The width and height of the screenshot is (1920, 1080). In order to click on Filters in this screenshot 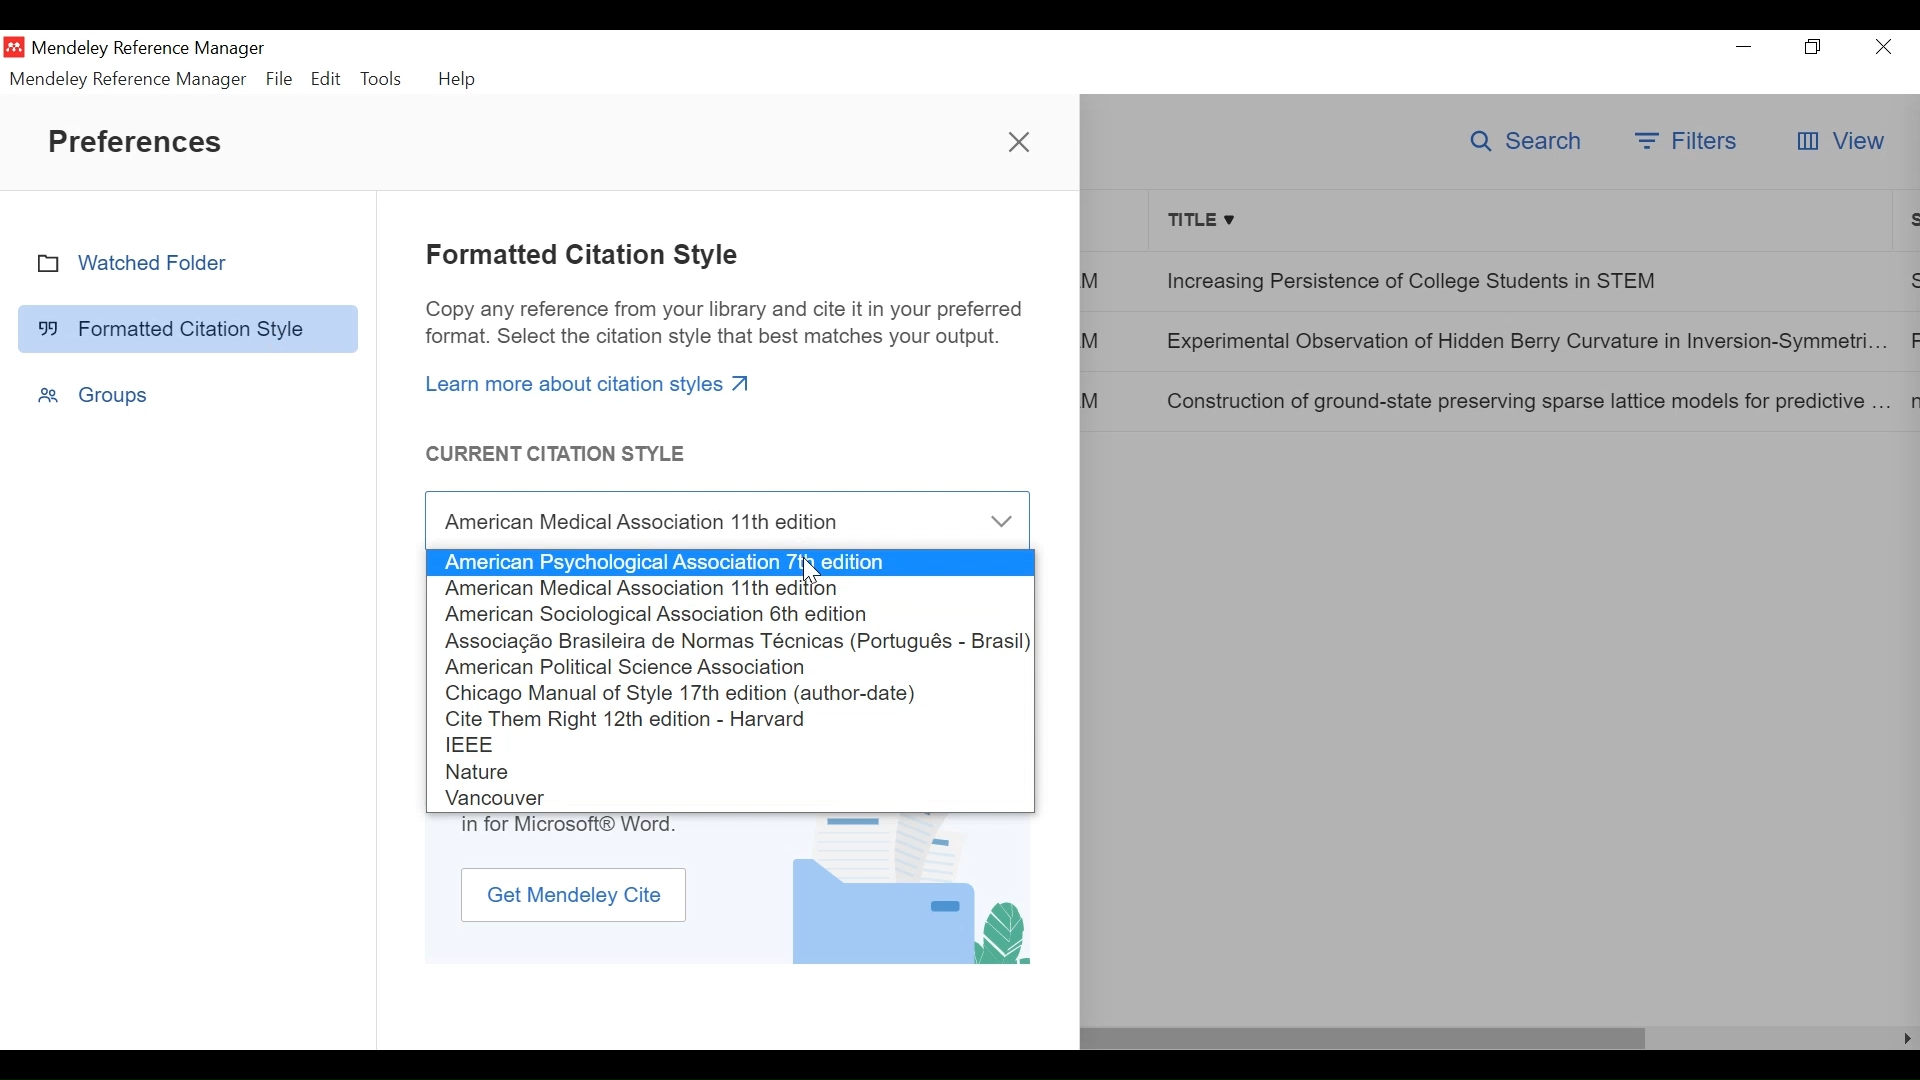, I will do `click(1688, 142)`.